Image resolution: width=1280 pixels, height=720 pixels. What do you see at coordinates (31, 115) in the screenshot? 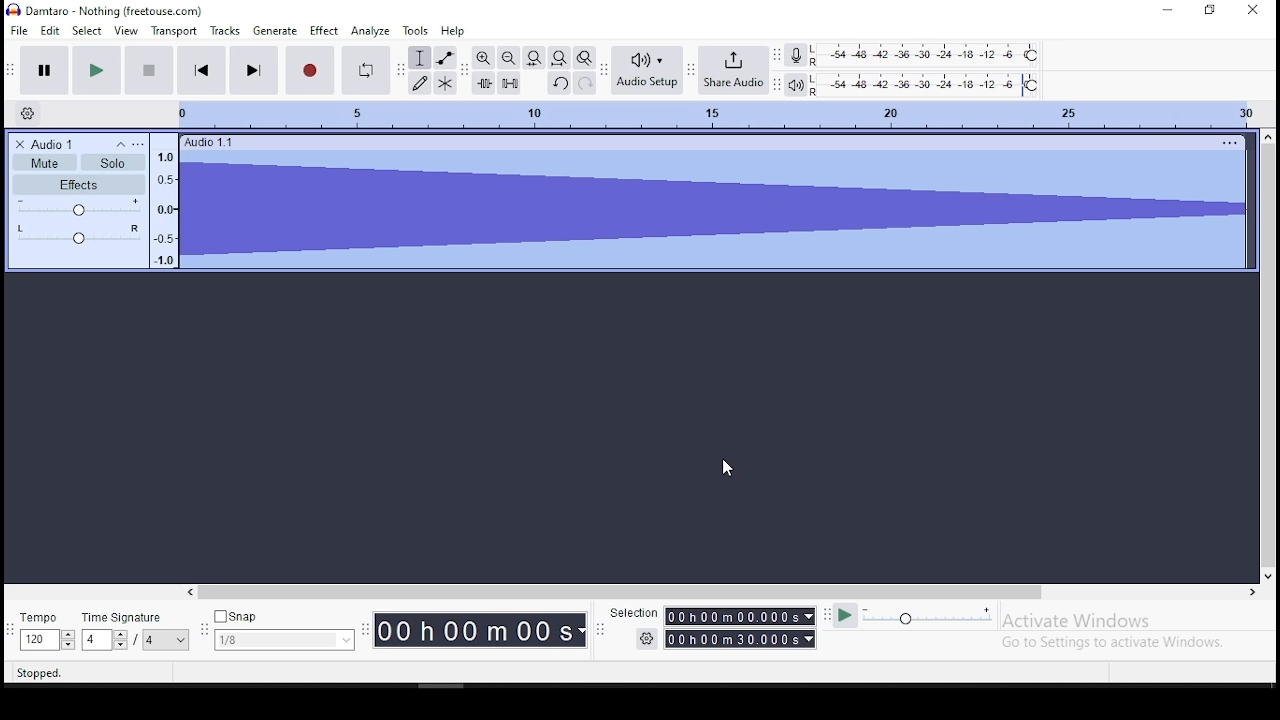
I see `timeline settings` at bounding box center [31, 115].